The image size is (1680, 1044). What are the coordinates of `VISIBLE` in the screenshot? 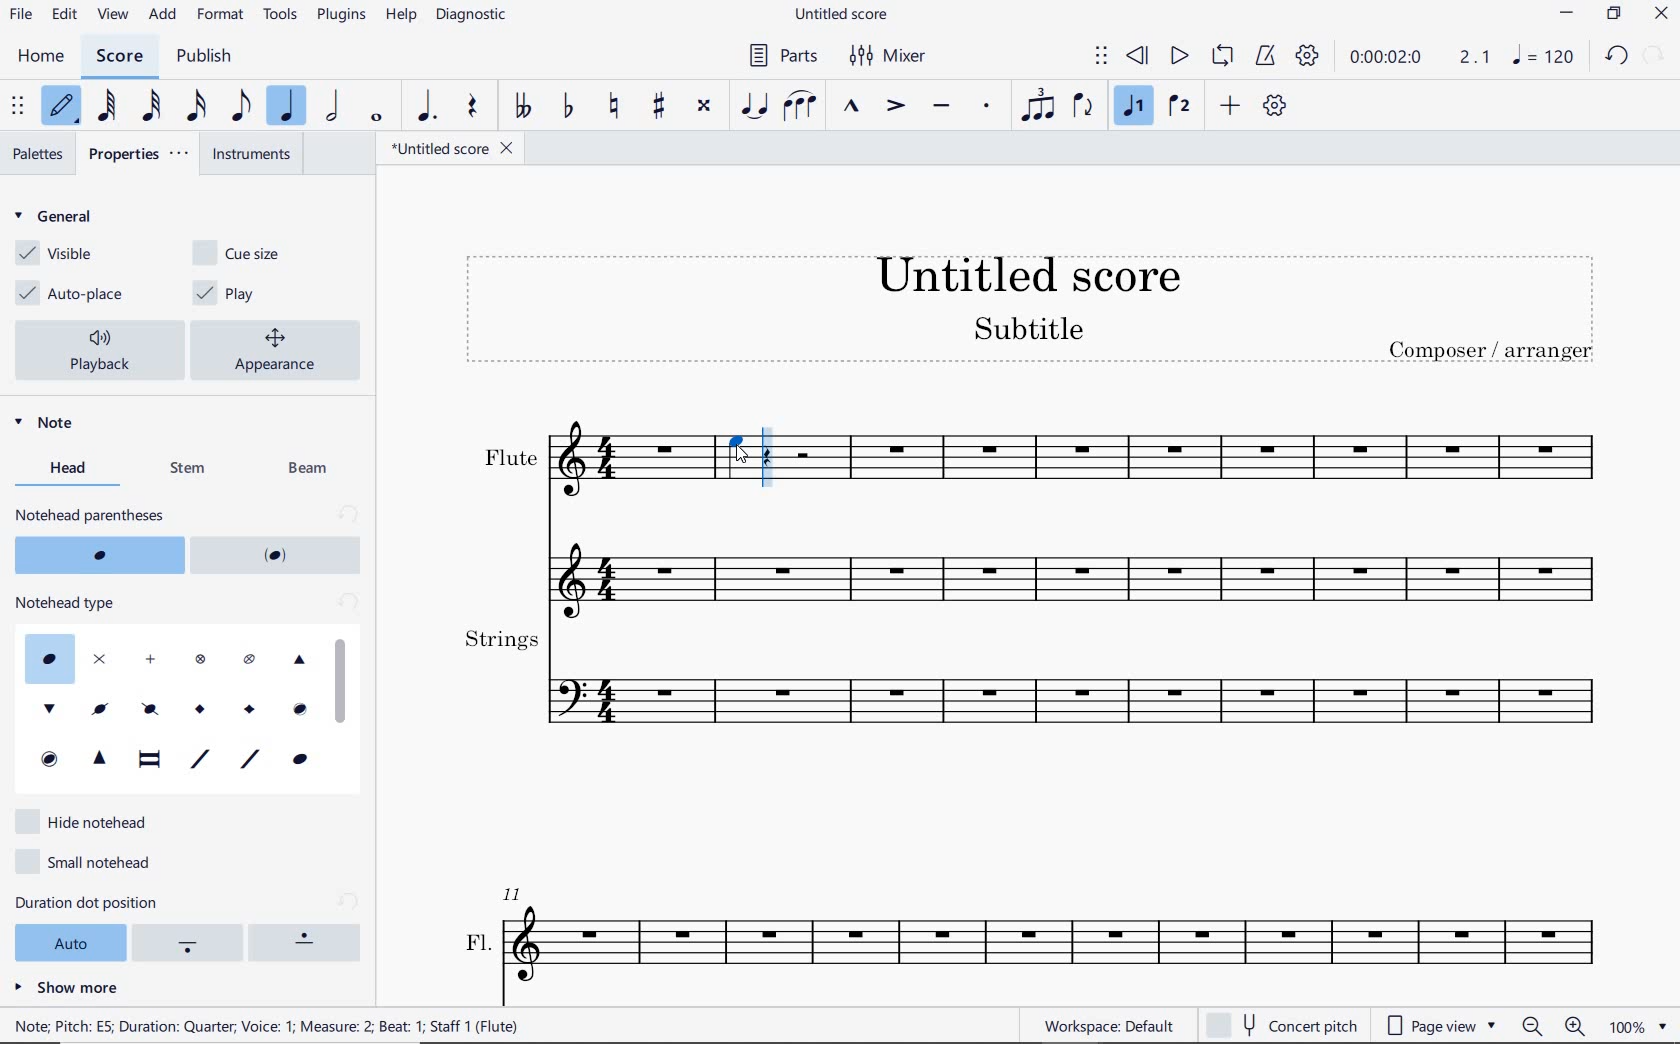 It's located at (55, 254).